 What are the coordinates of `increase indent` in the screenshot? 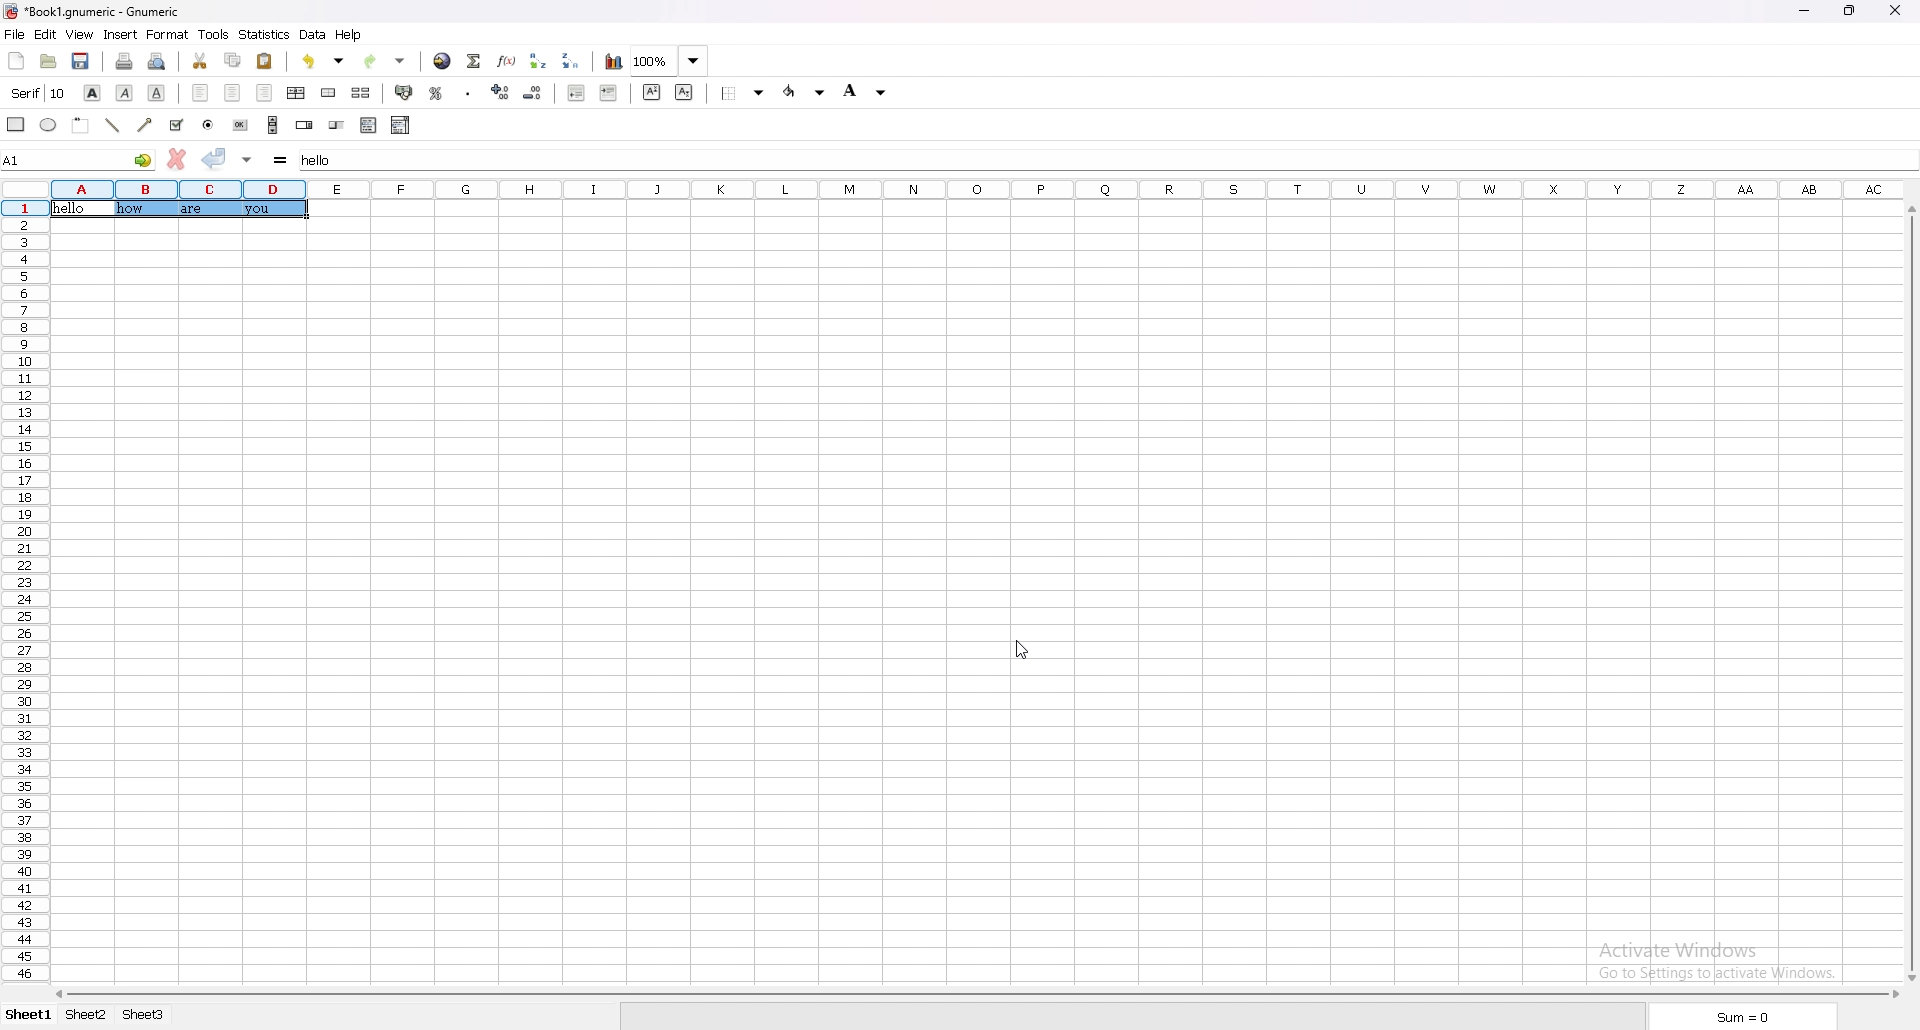 It's located at (609, 94).